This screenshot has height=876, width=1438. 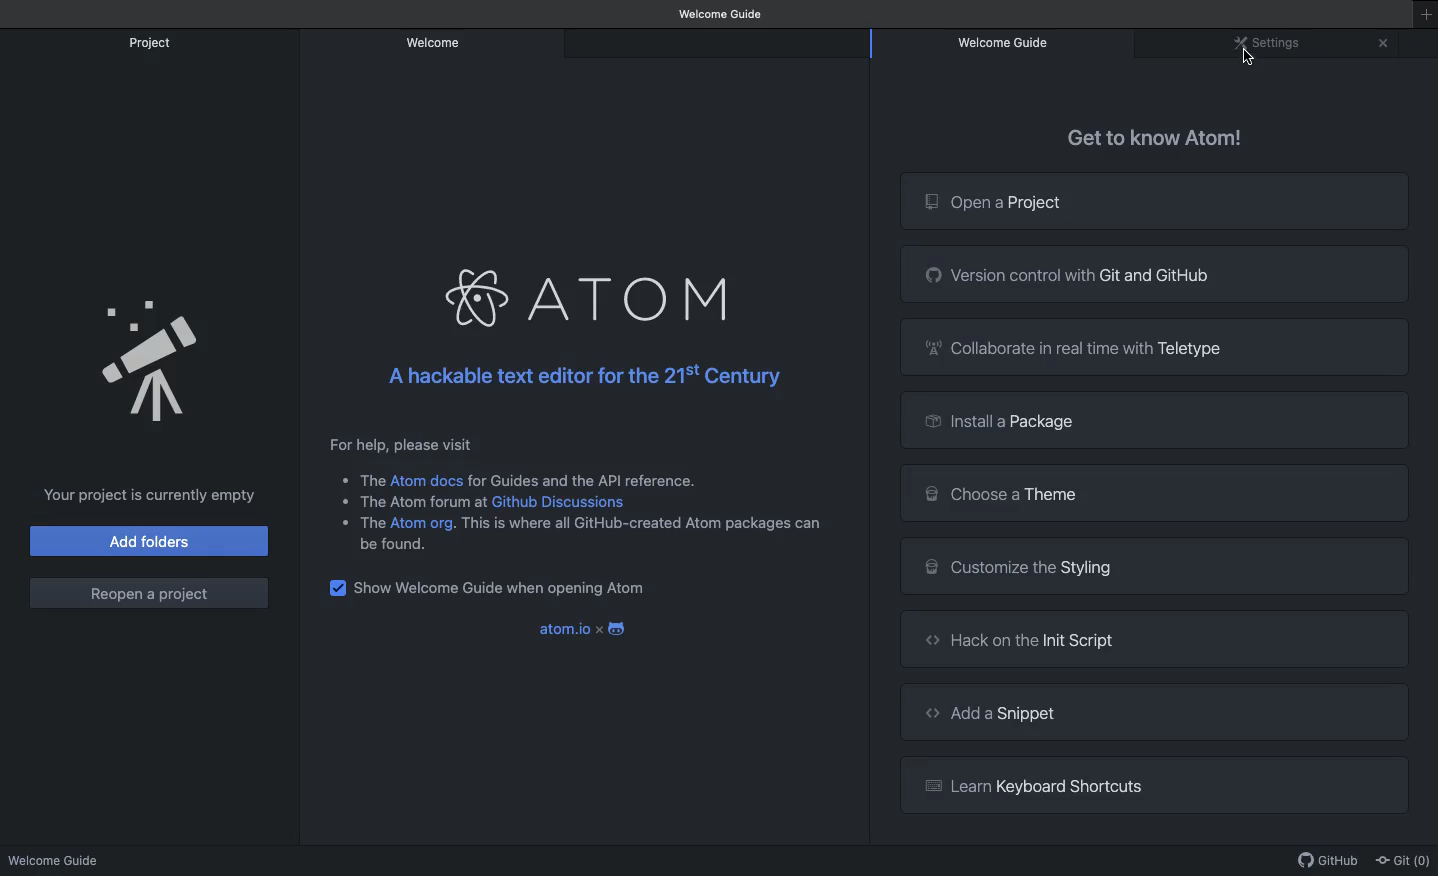 I want to click on be found., so click(x=399, y=548).